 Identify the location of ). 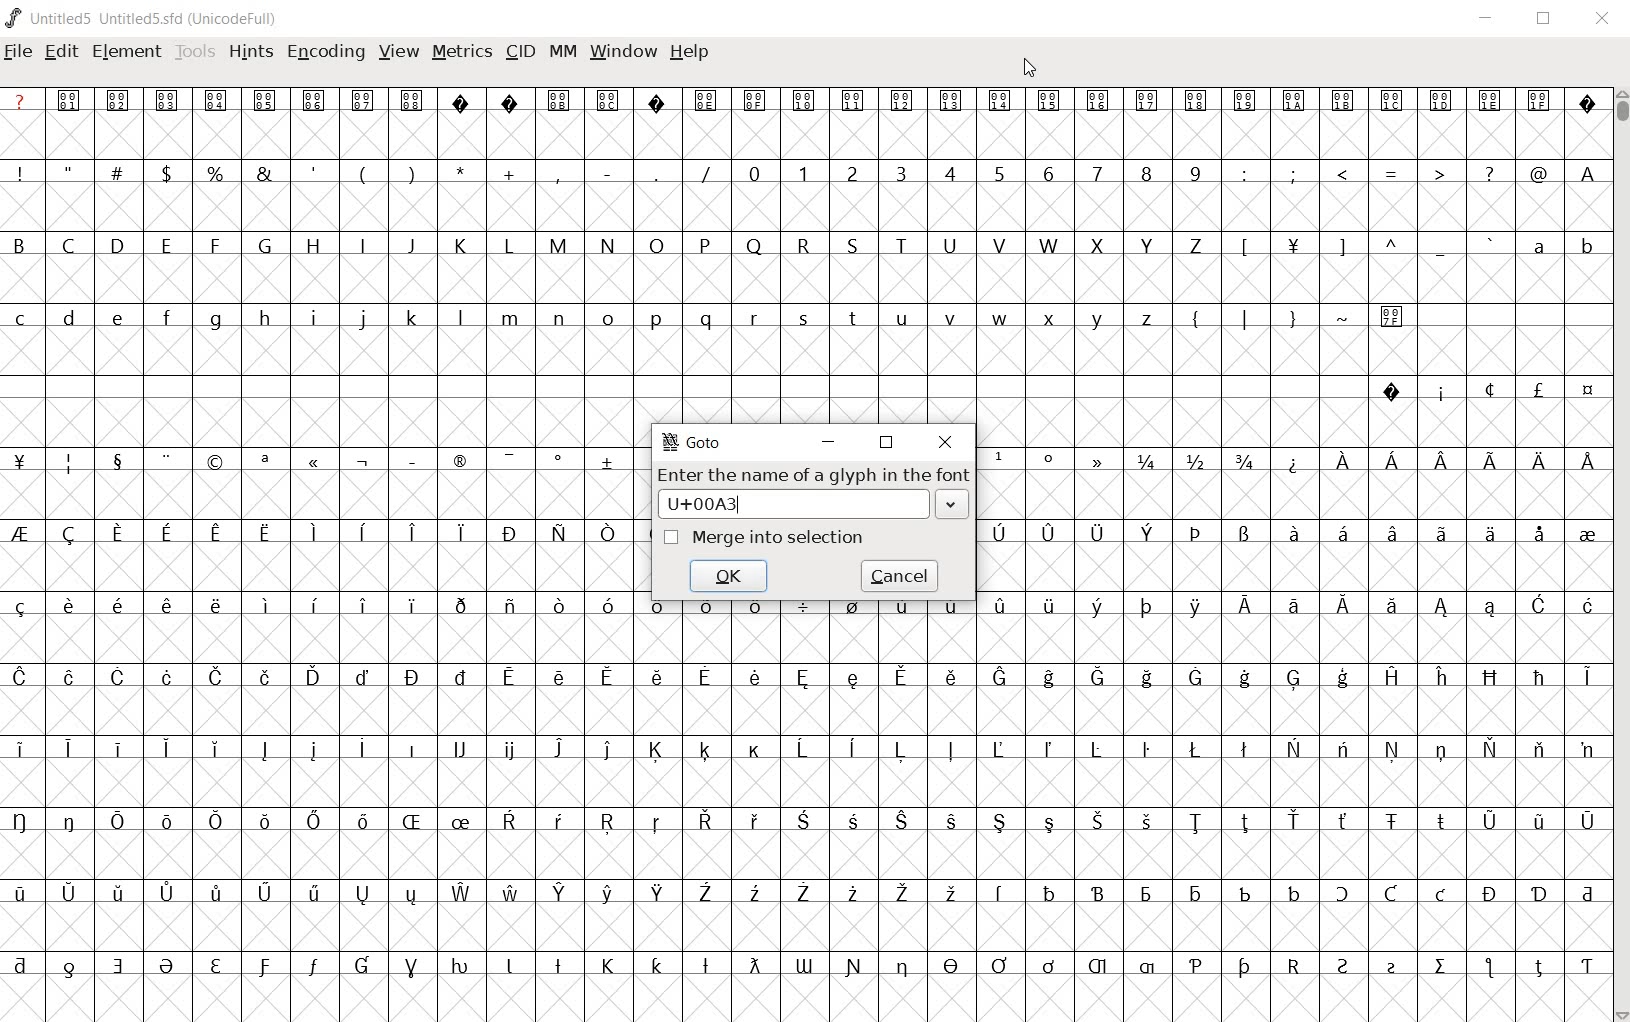
(414, 172).